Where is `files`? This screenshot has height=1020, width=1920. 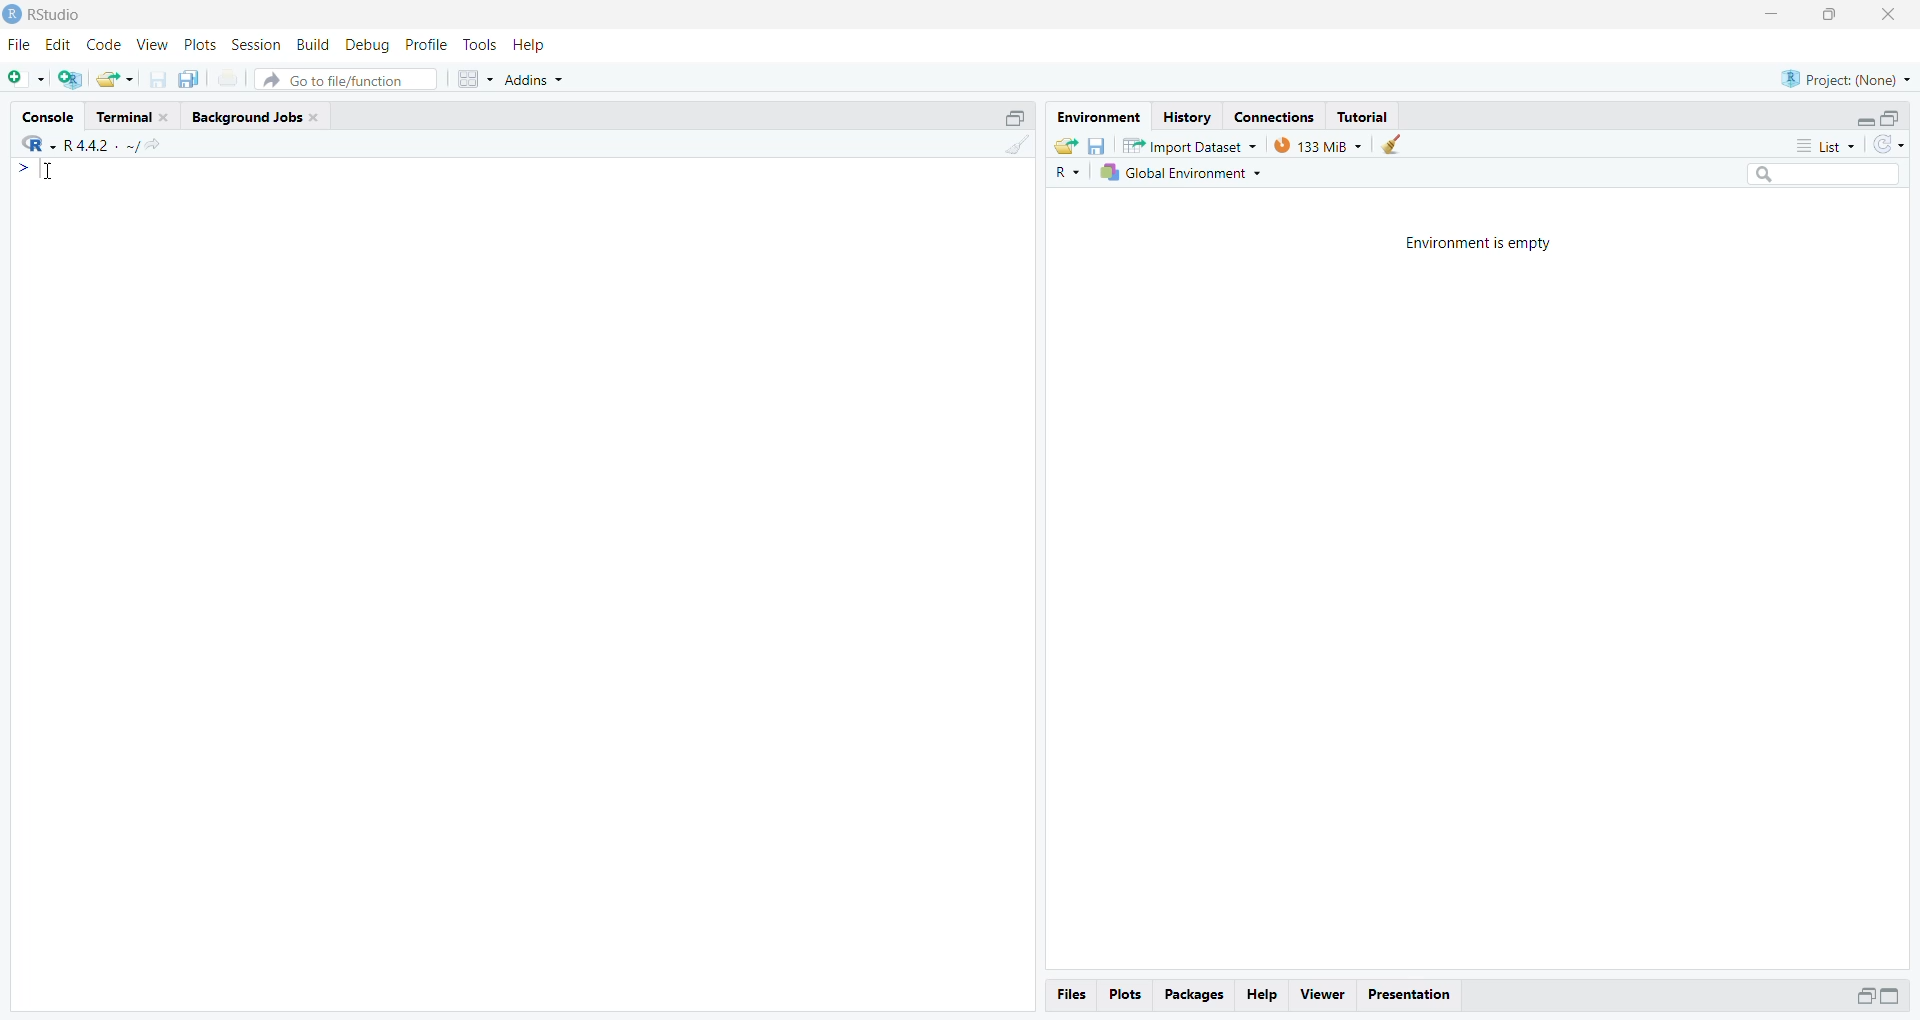
files is located at coordinates (1072, 996).